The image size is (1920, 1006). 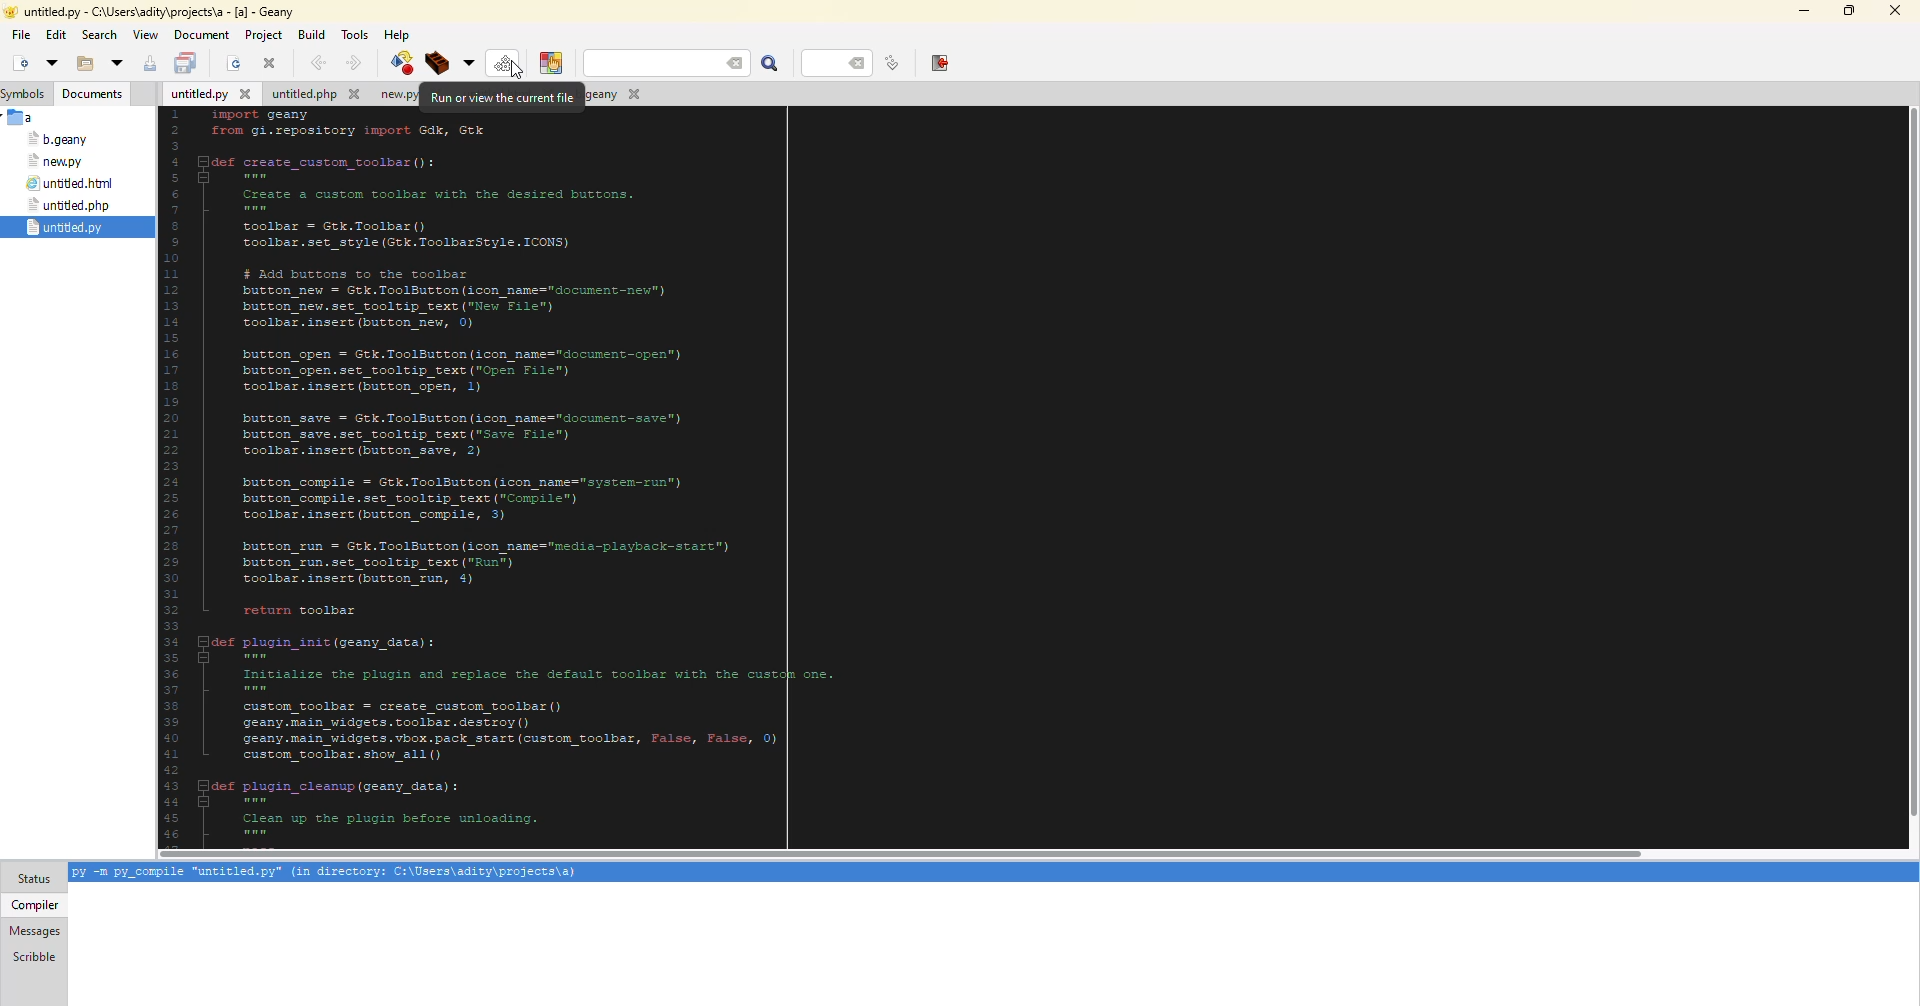 What do you see at coordinates (209, 93) in the screenshot?
I see `file` at bounding box center [209, 93].